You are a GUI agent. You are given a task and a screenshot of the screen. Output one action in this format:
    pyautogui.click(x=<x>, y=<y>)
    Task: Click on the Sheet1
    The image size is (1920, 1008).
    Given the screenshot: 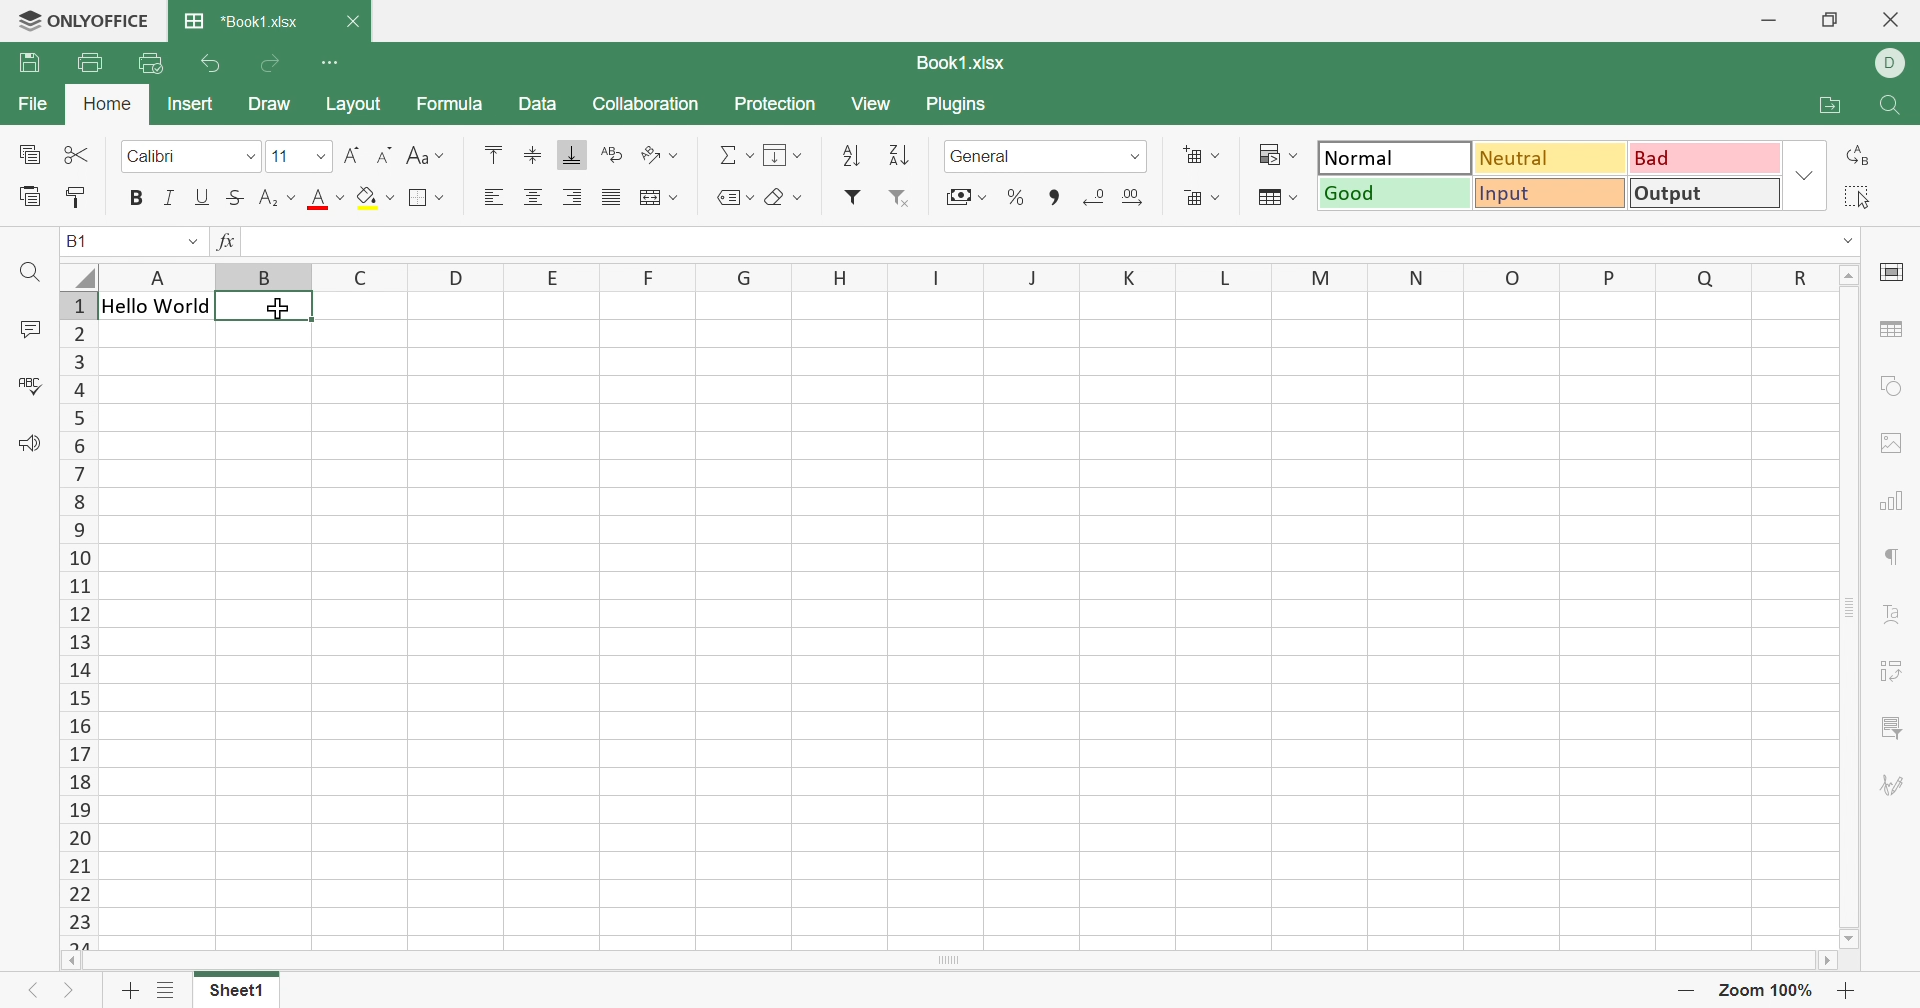 What is the action you would take?
    pyautogui.click(x=237, y=992)
    